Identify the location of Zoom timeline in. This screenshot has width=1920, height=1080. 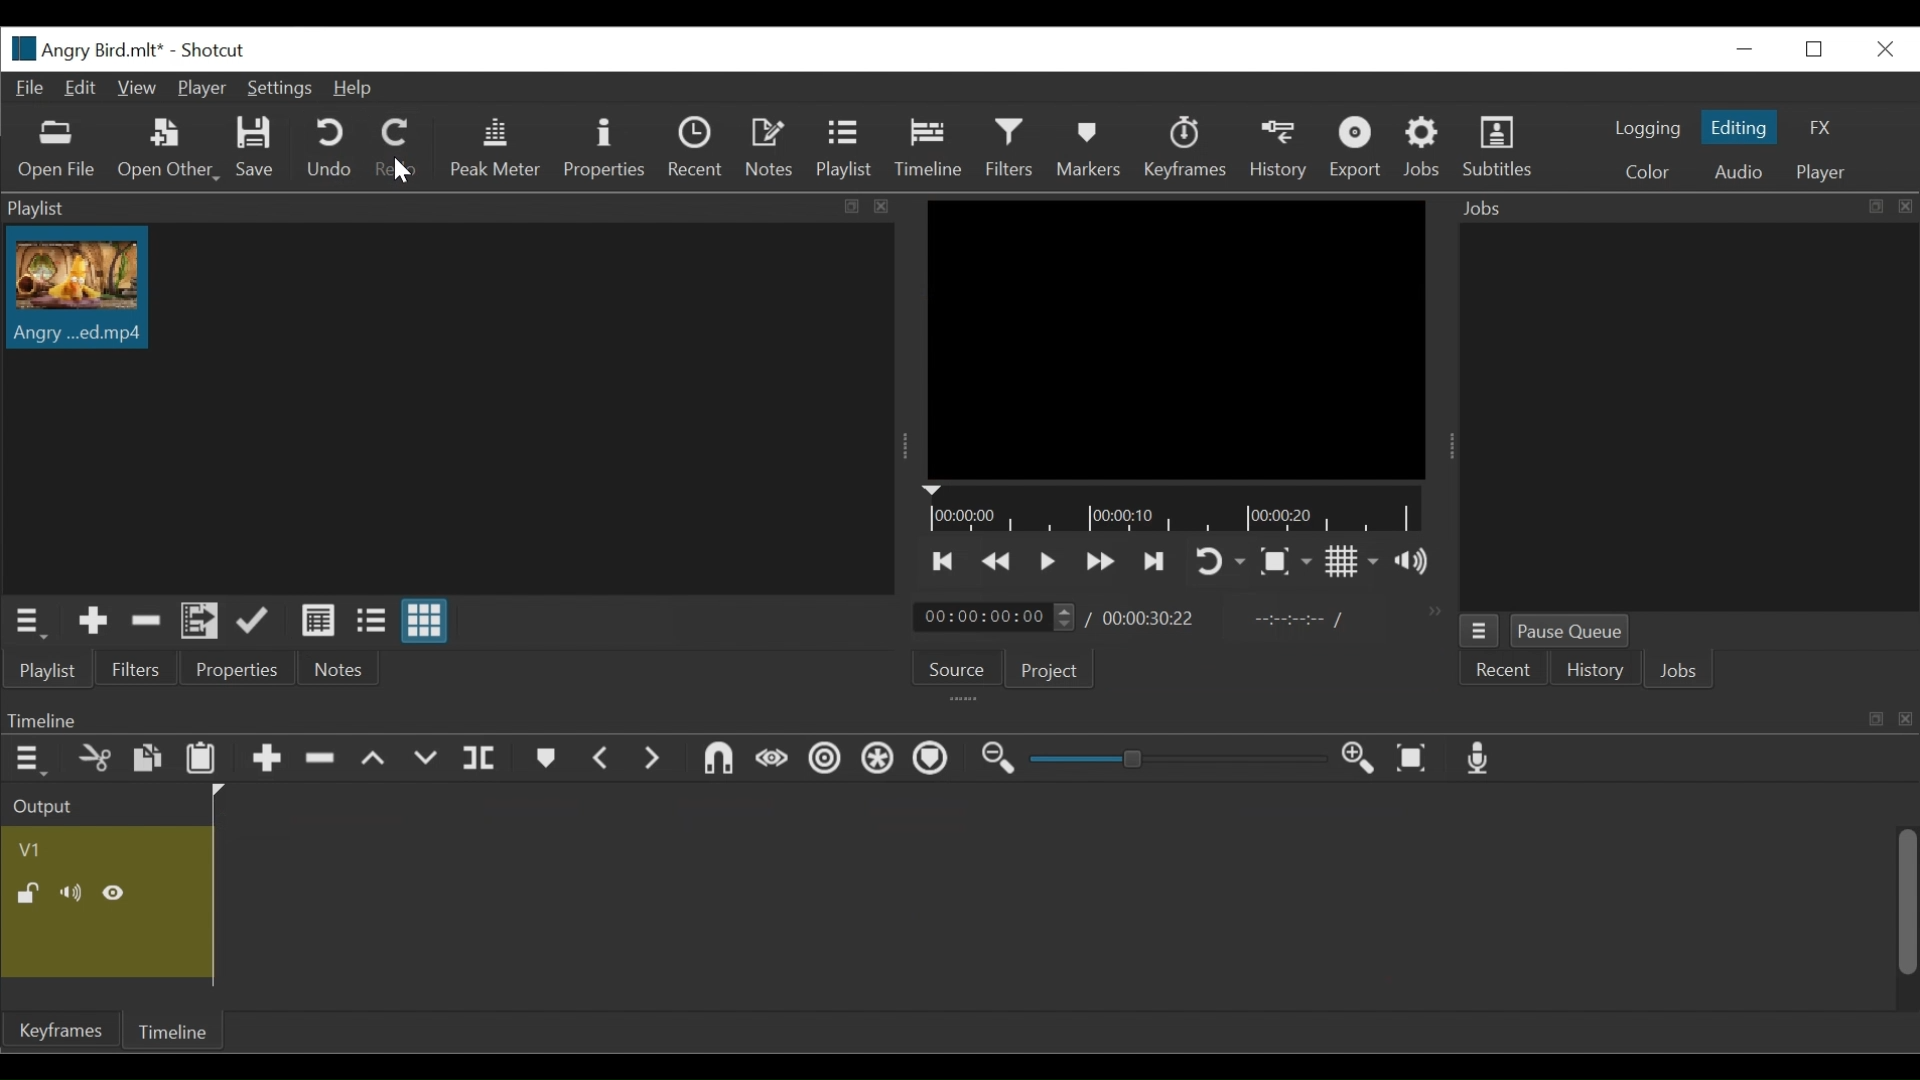
(1358, 760).